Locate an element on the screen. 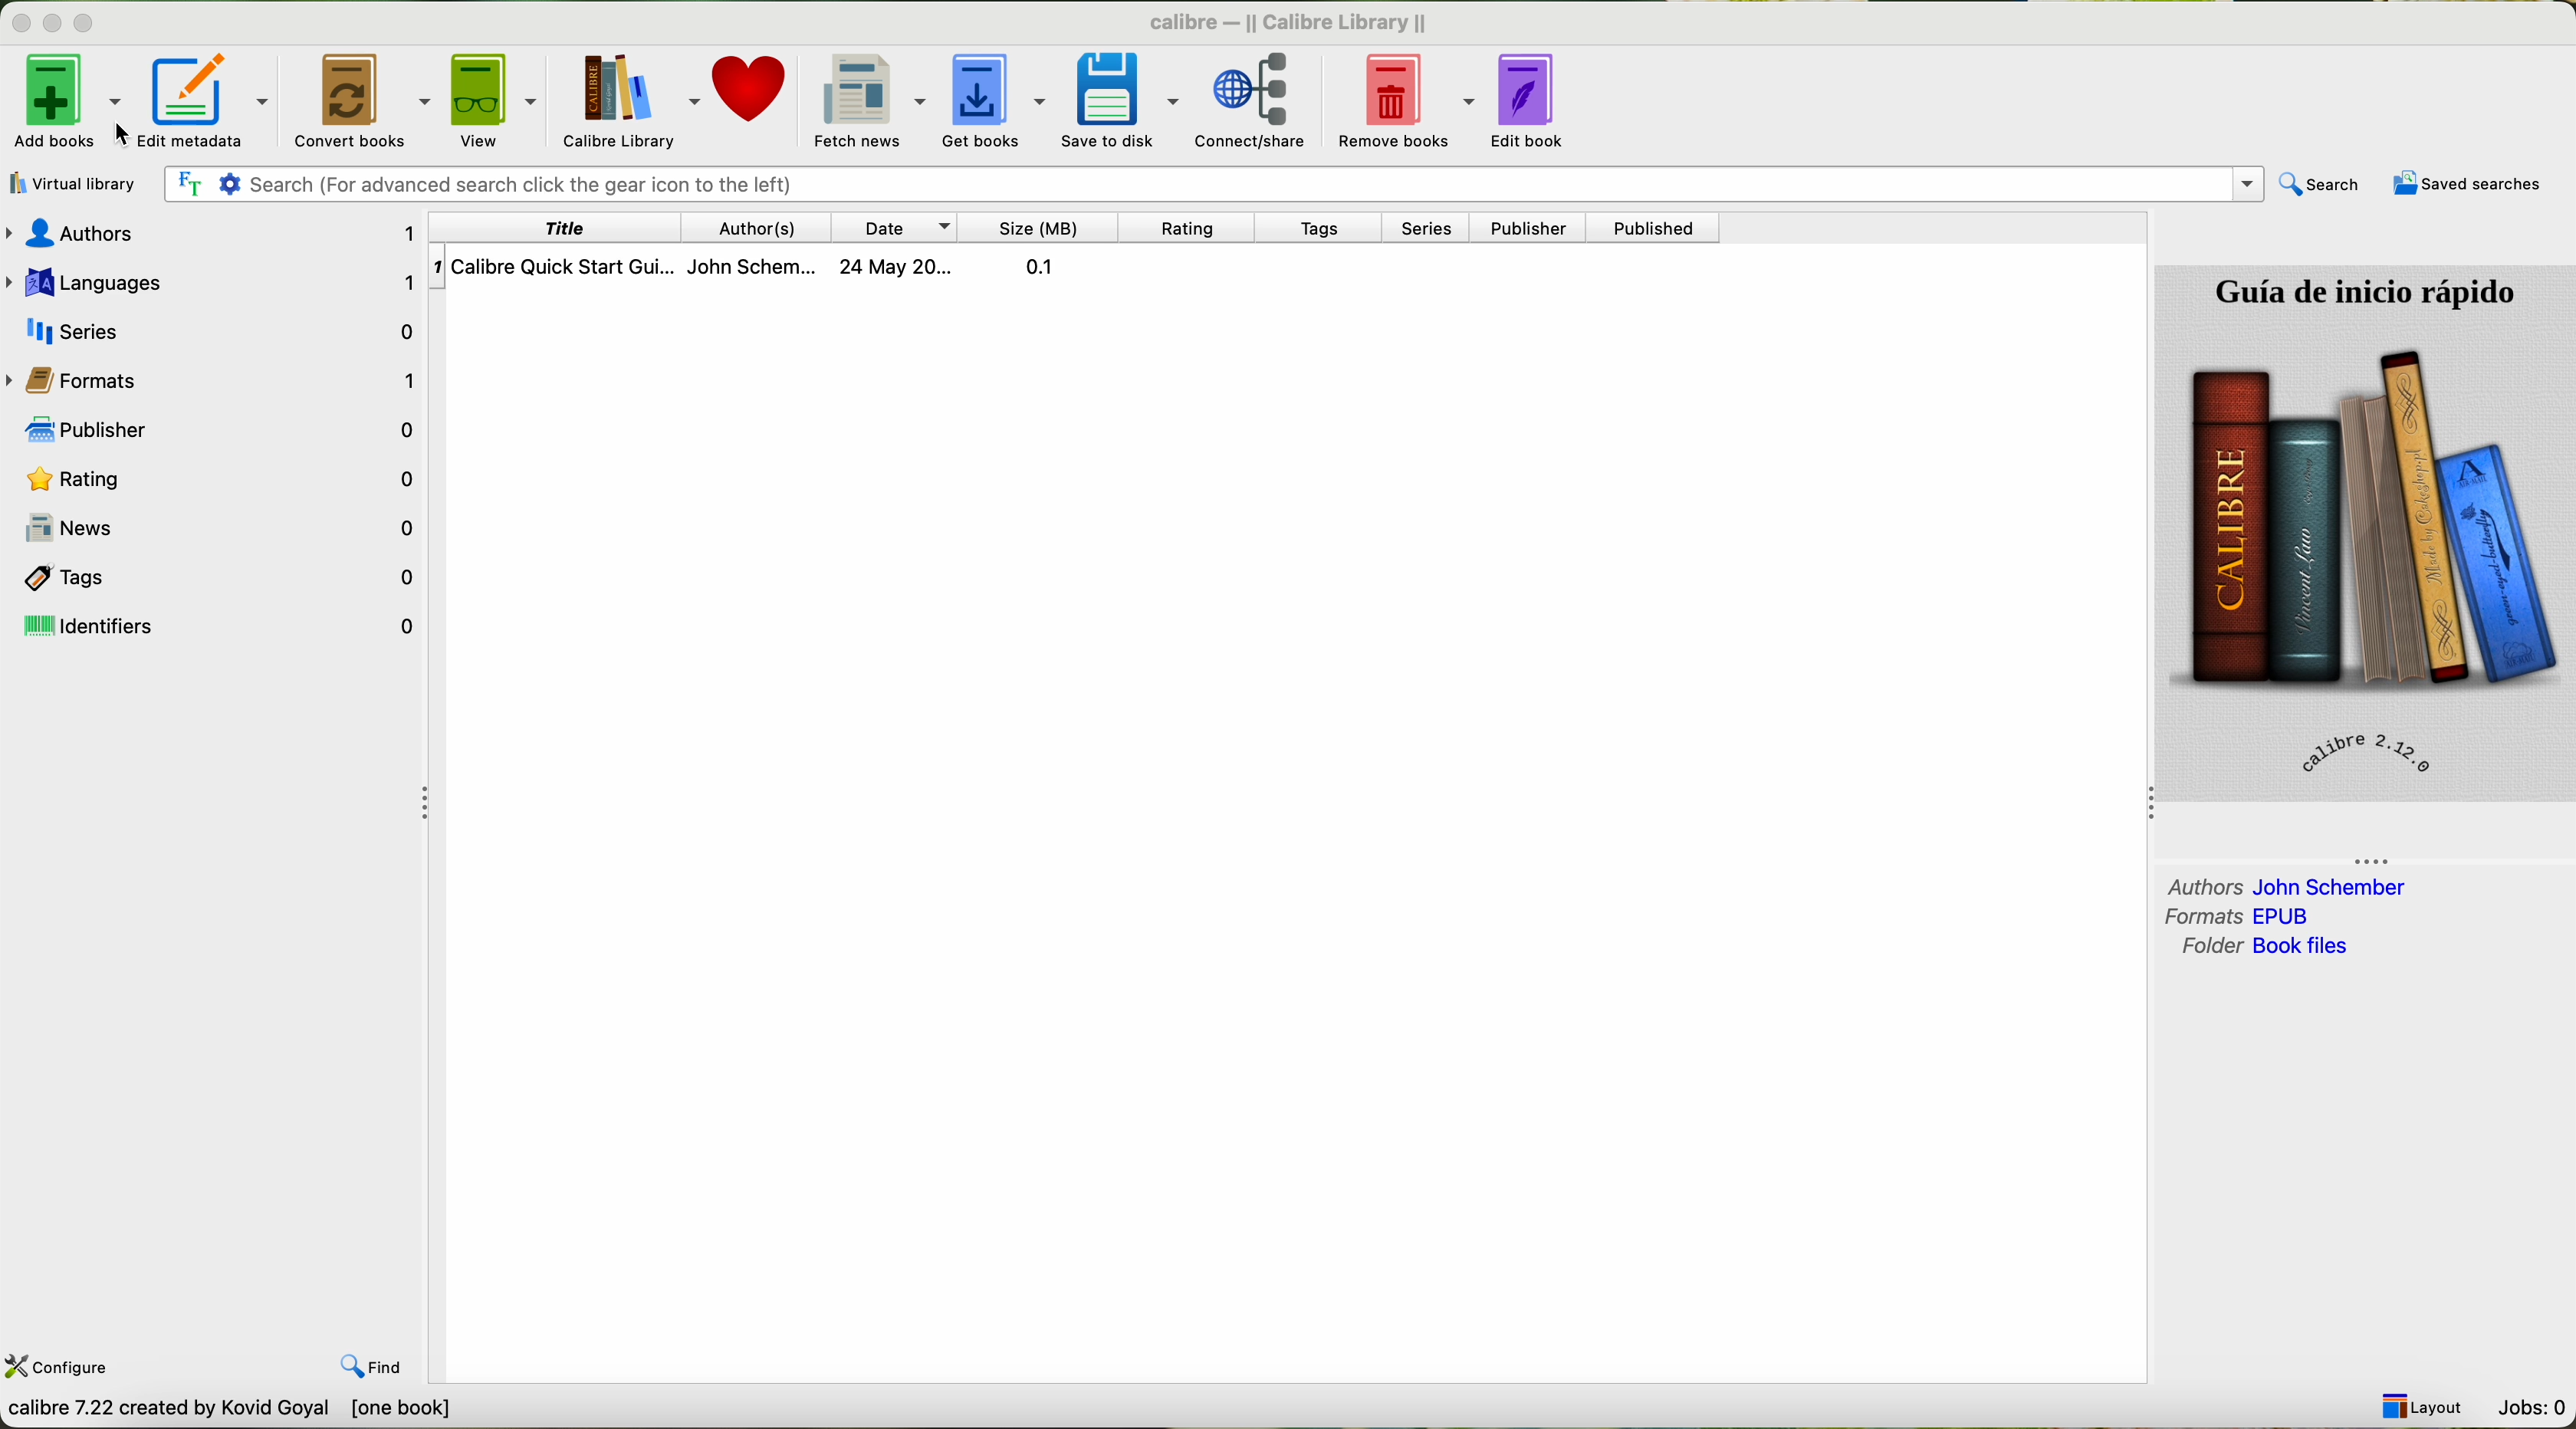 This screenshot has width=2576, height=1429. size is located at coordinates (1043, 227).